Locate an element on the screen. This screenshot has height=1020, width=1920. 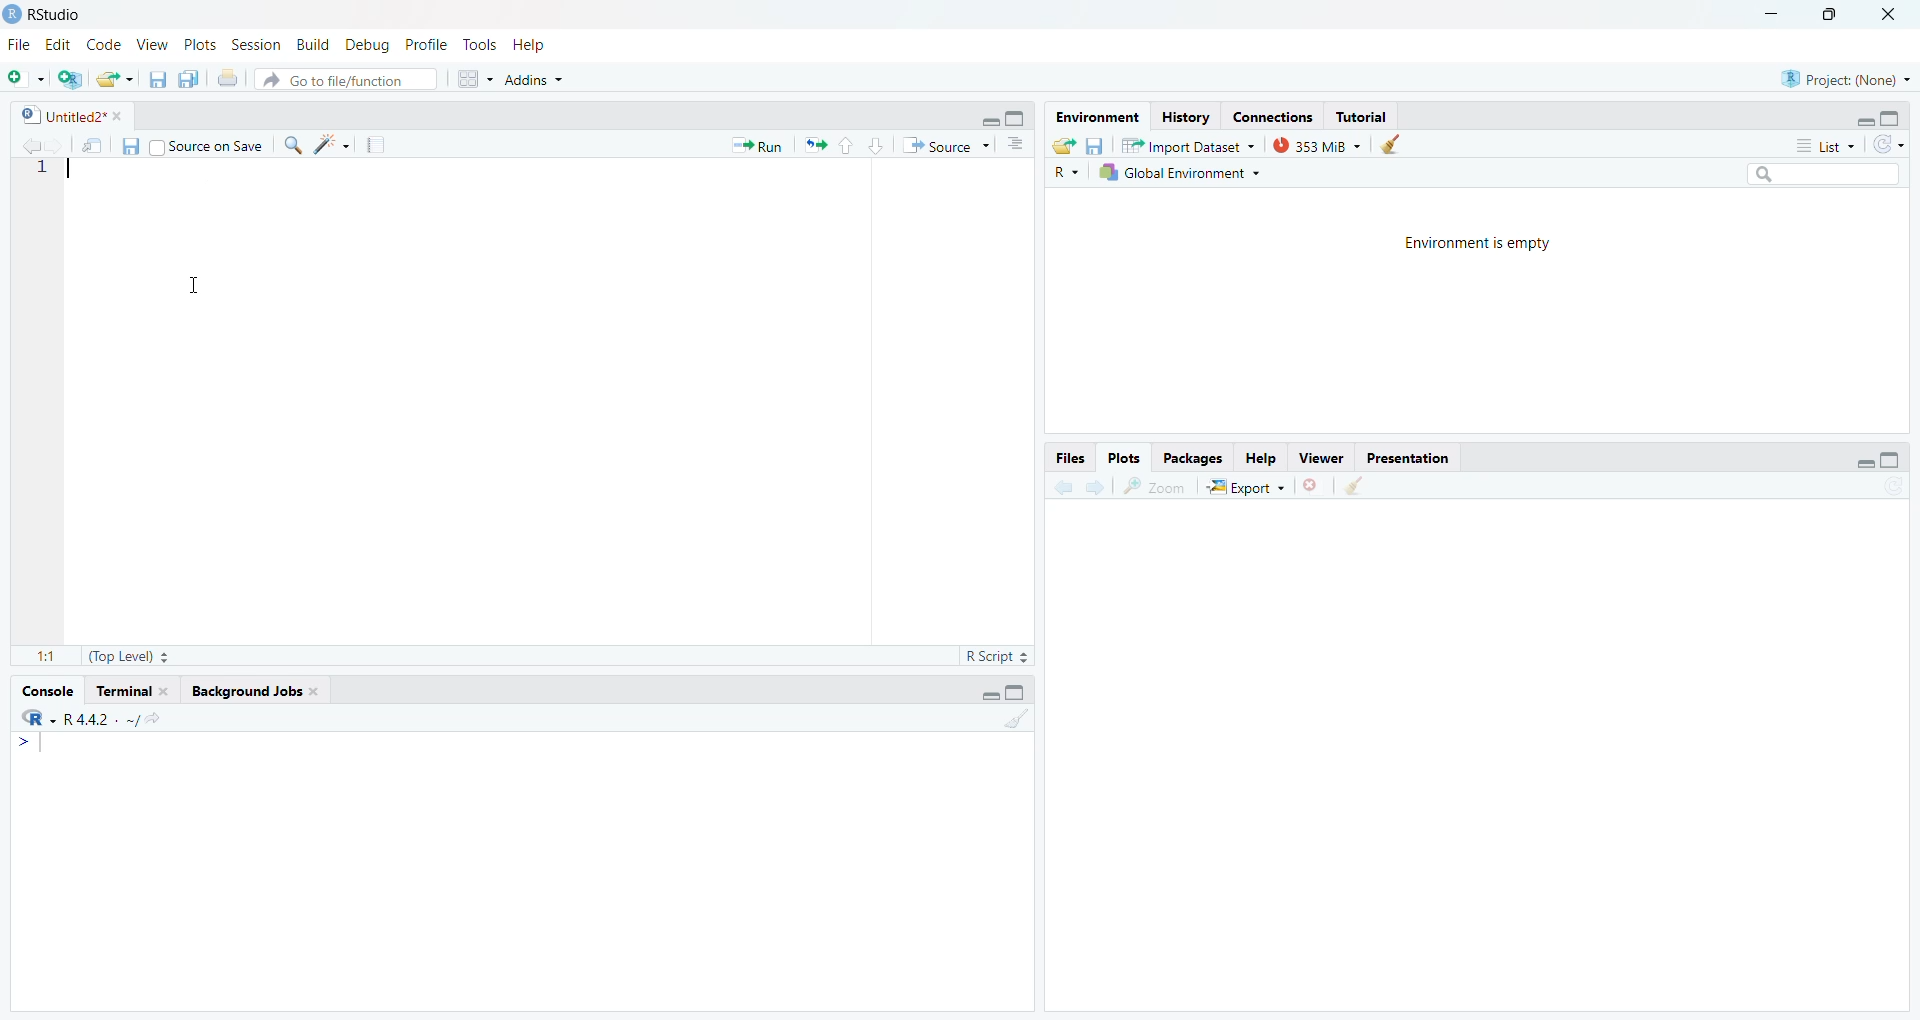
 353 MB ~ is located at coordinates (1316, 146).